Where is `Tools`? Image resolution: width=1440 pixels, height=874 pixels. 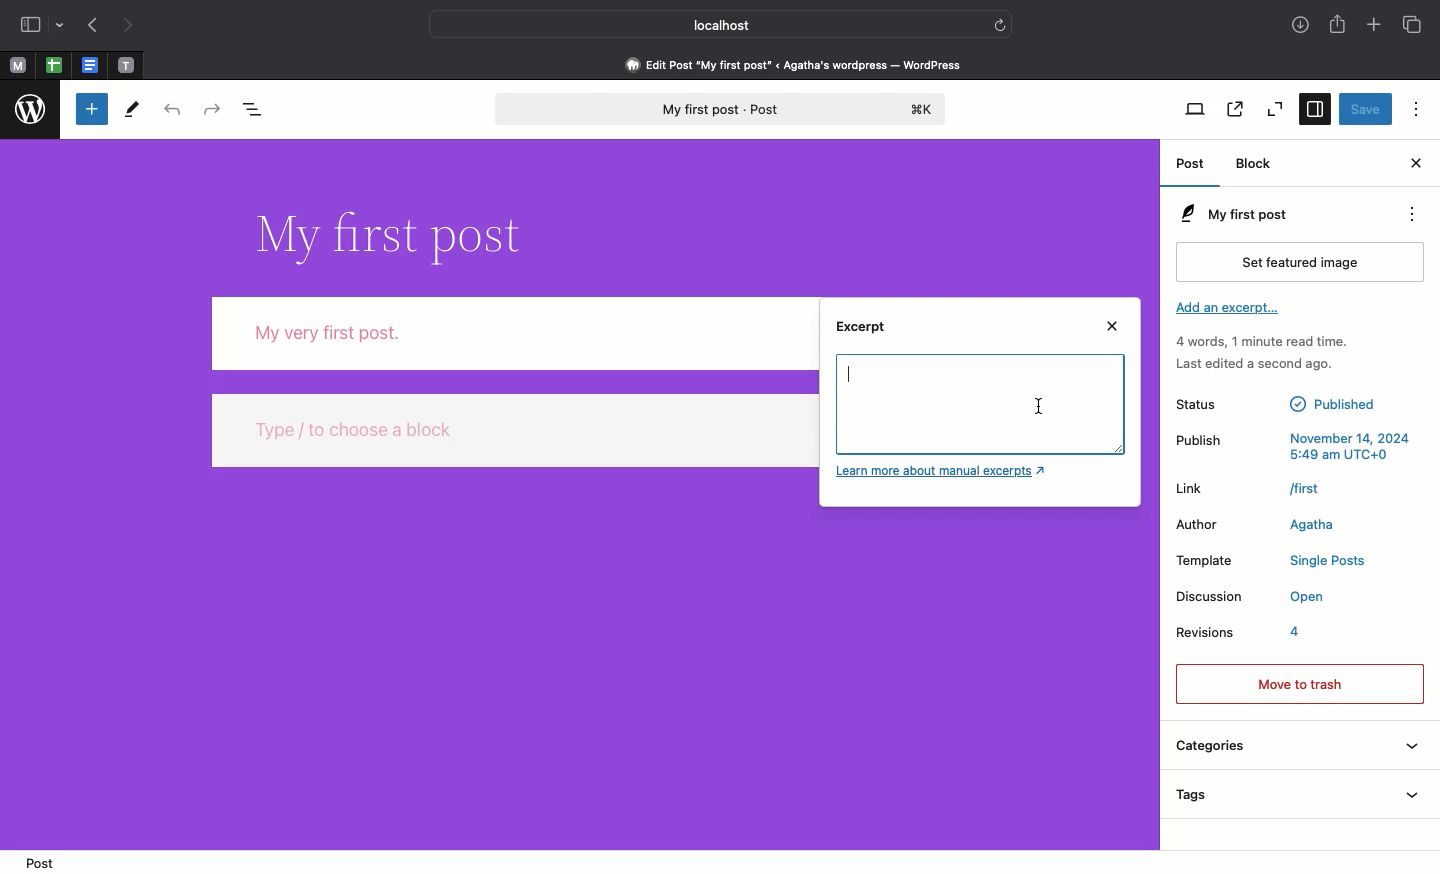 Tools is located at coordinates (133, 109).